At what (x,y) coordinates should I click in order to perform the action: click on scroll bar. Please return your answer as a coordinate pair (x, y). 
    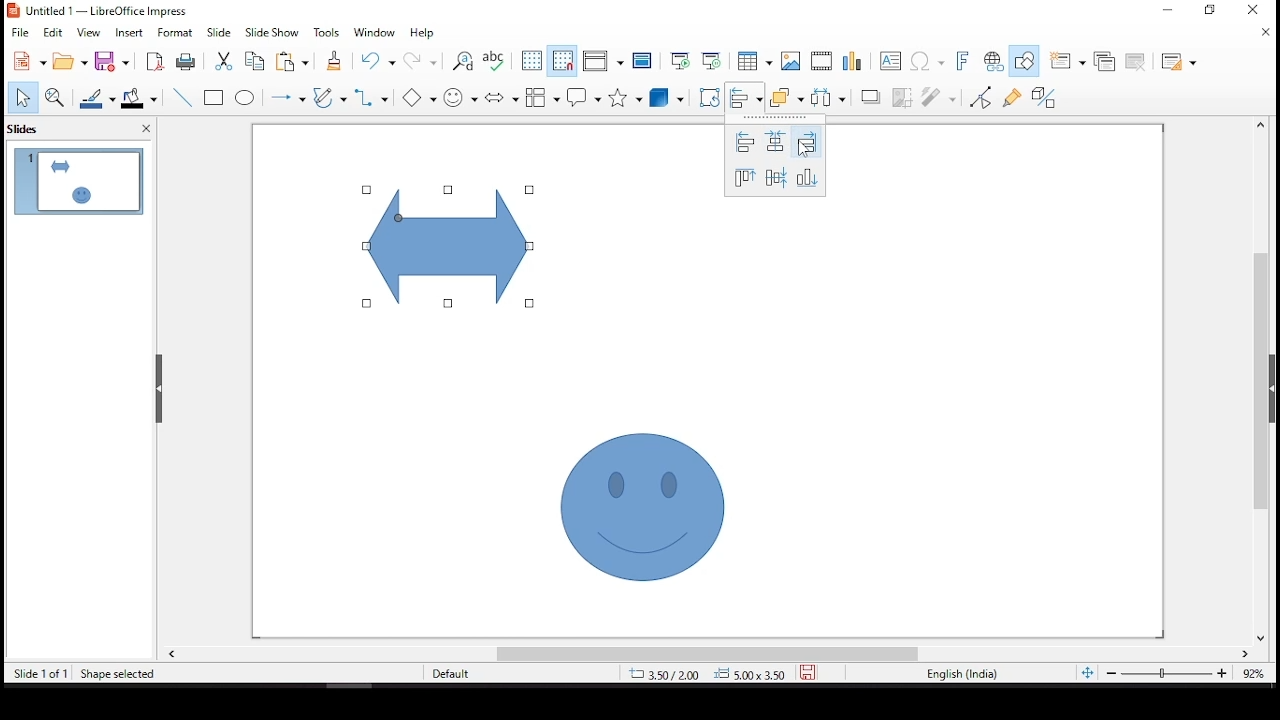
    Looking at the image, I should click on (1267, 381).